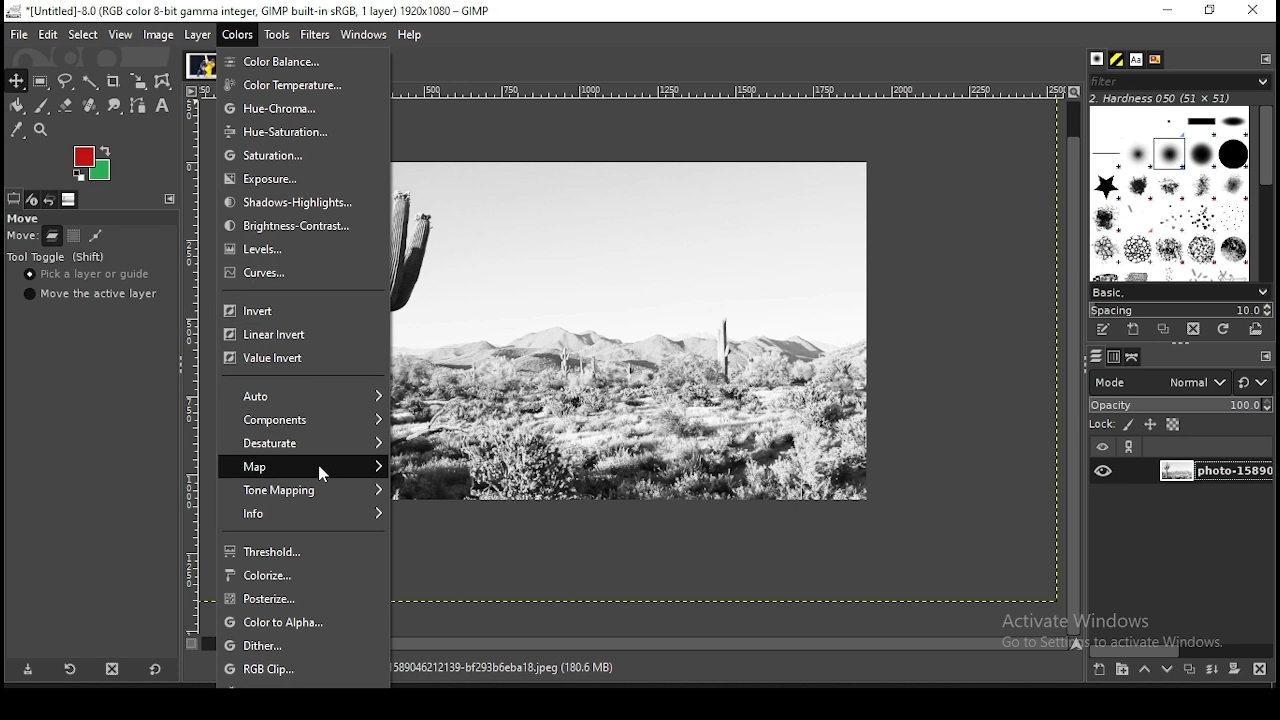  I want to click on delete tool preset, so click(112, 669).